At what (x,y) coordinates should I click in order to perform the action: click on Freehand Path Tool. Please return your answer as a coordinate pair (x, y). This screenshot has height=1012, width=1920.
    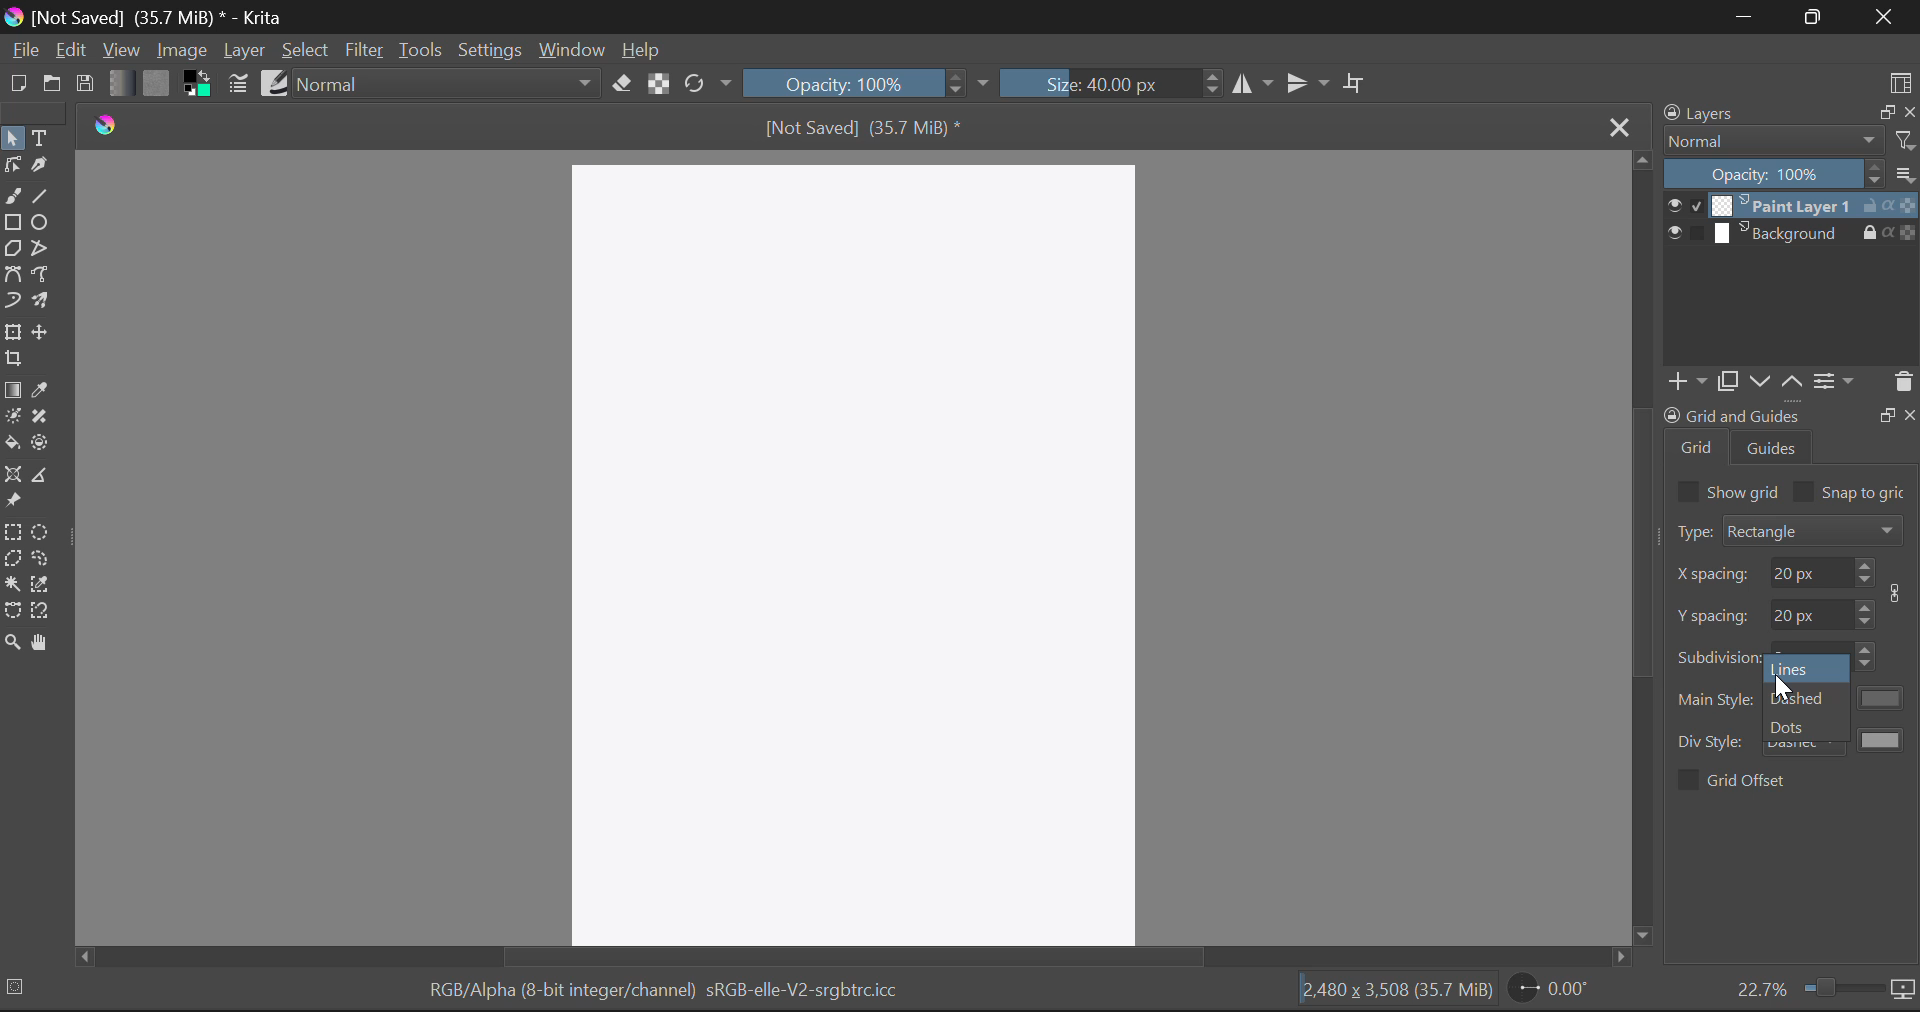
    Looking at the image, I should click on (46, 277).